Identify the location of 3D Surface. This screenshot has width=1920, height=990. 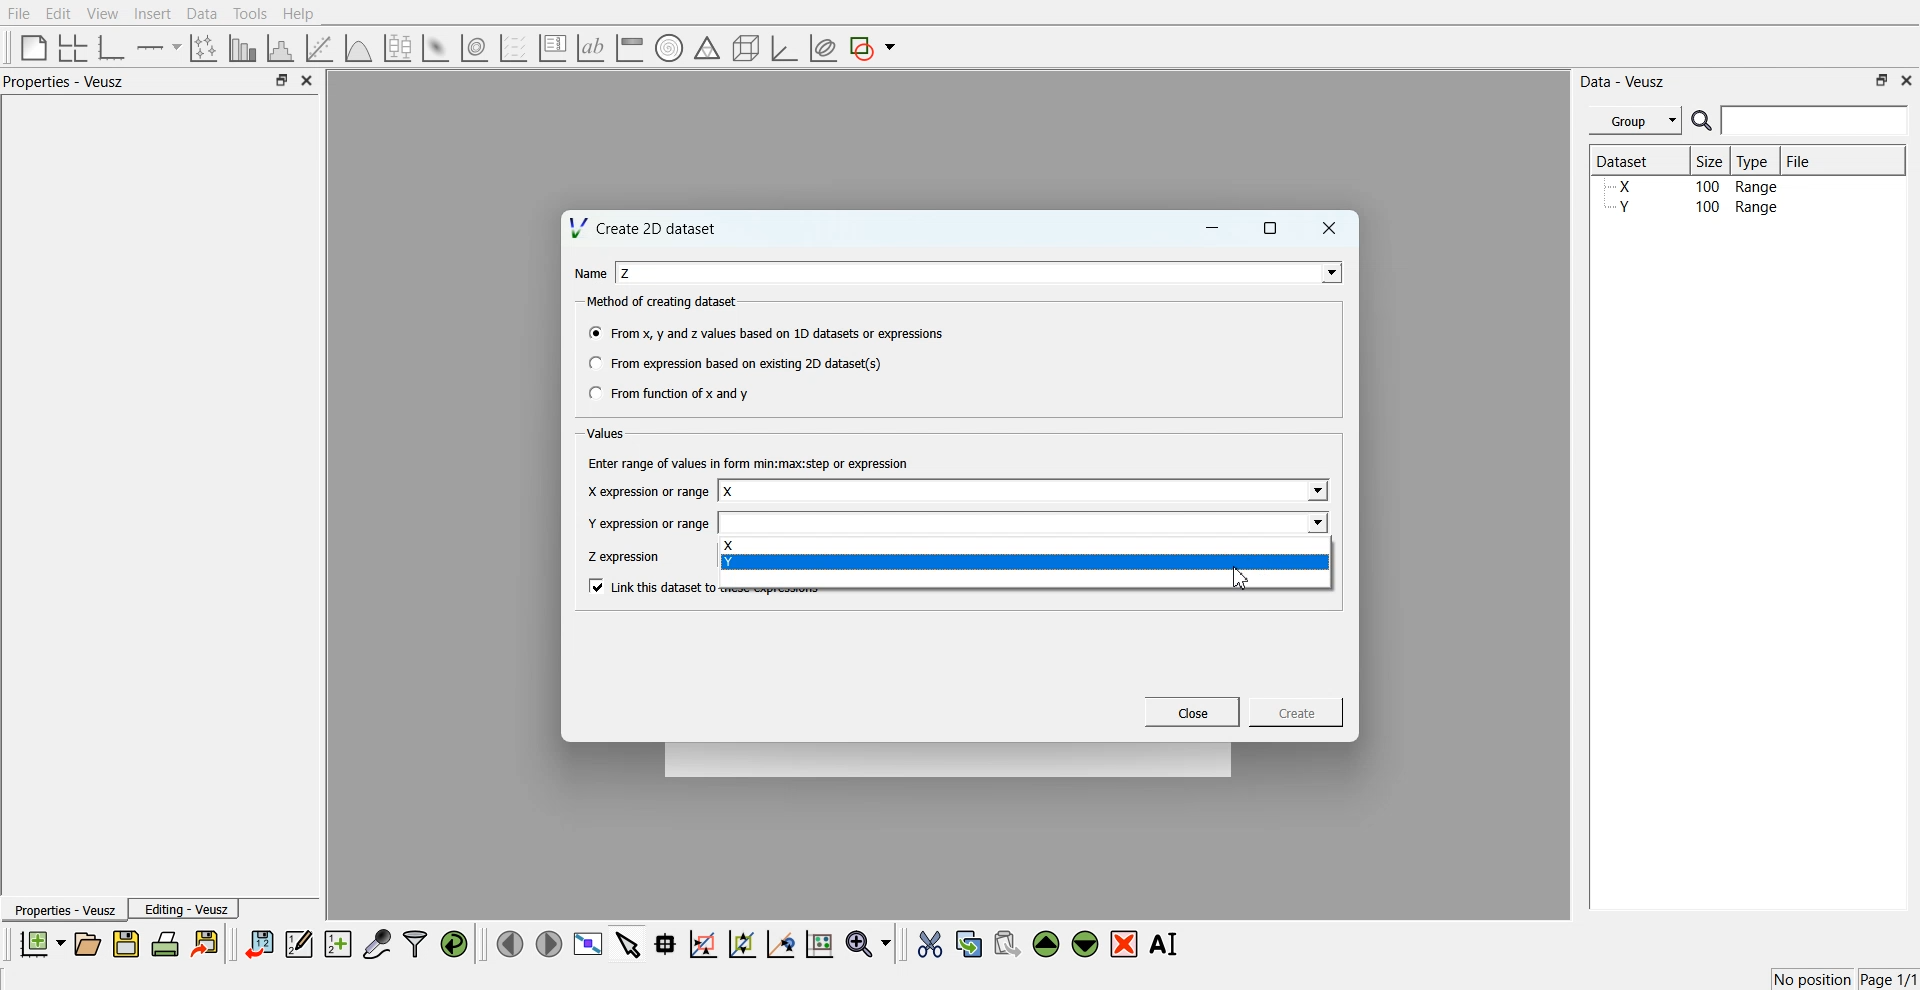
(435, 48).